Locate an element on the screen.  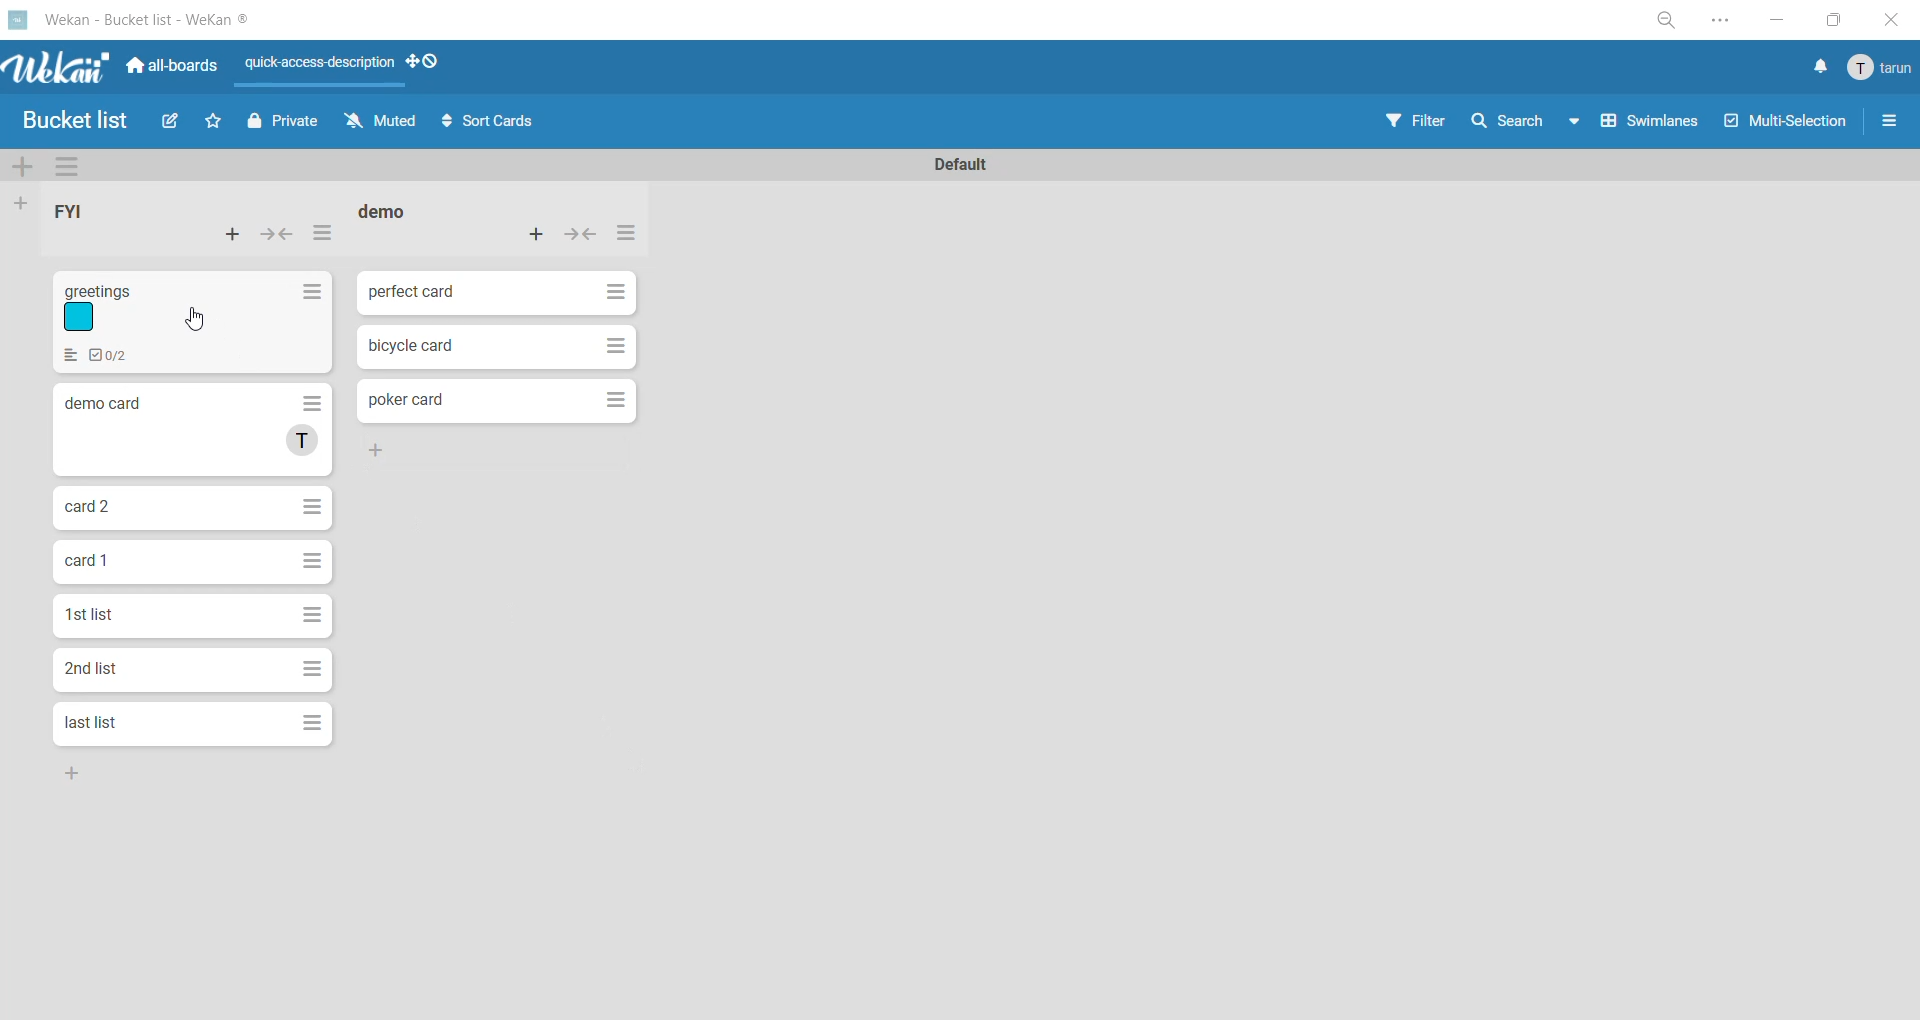
minimize is located at coordinates (1785, 22).